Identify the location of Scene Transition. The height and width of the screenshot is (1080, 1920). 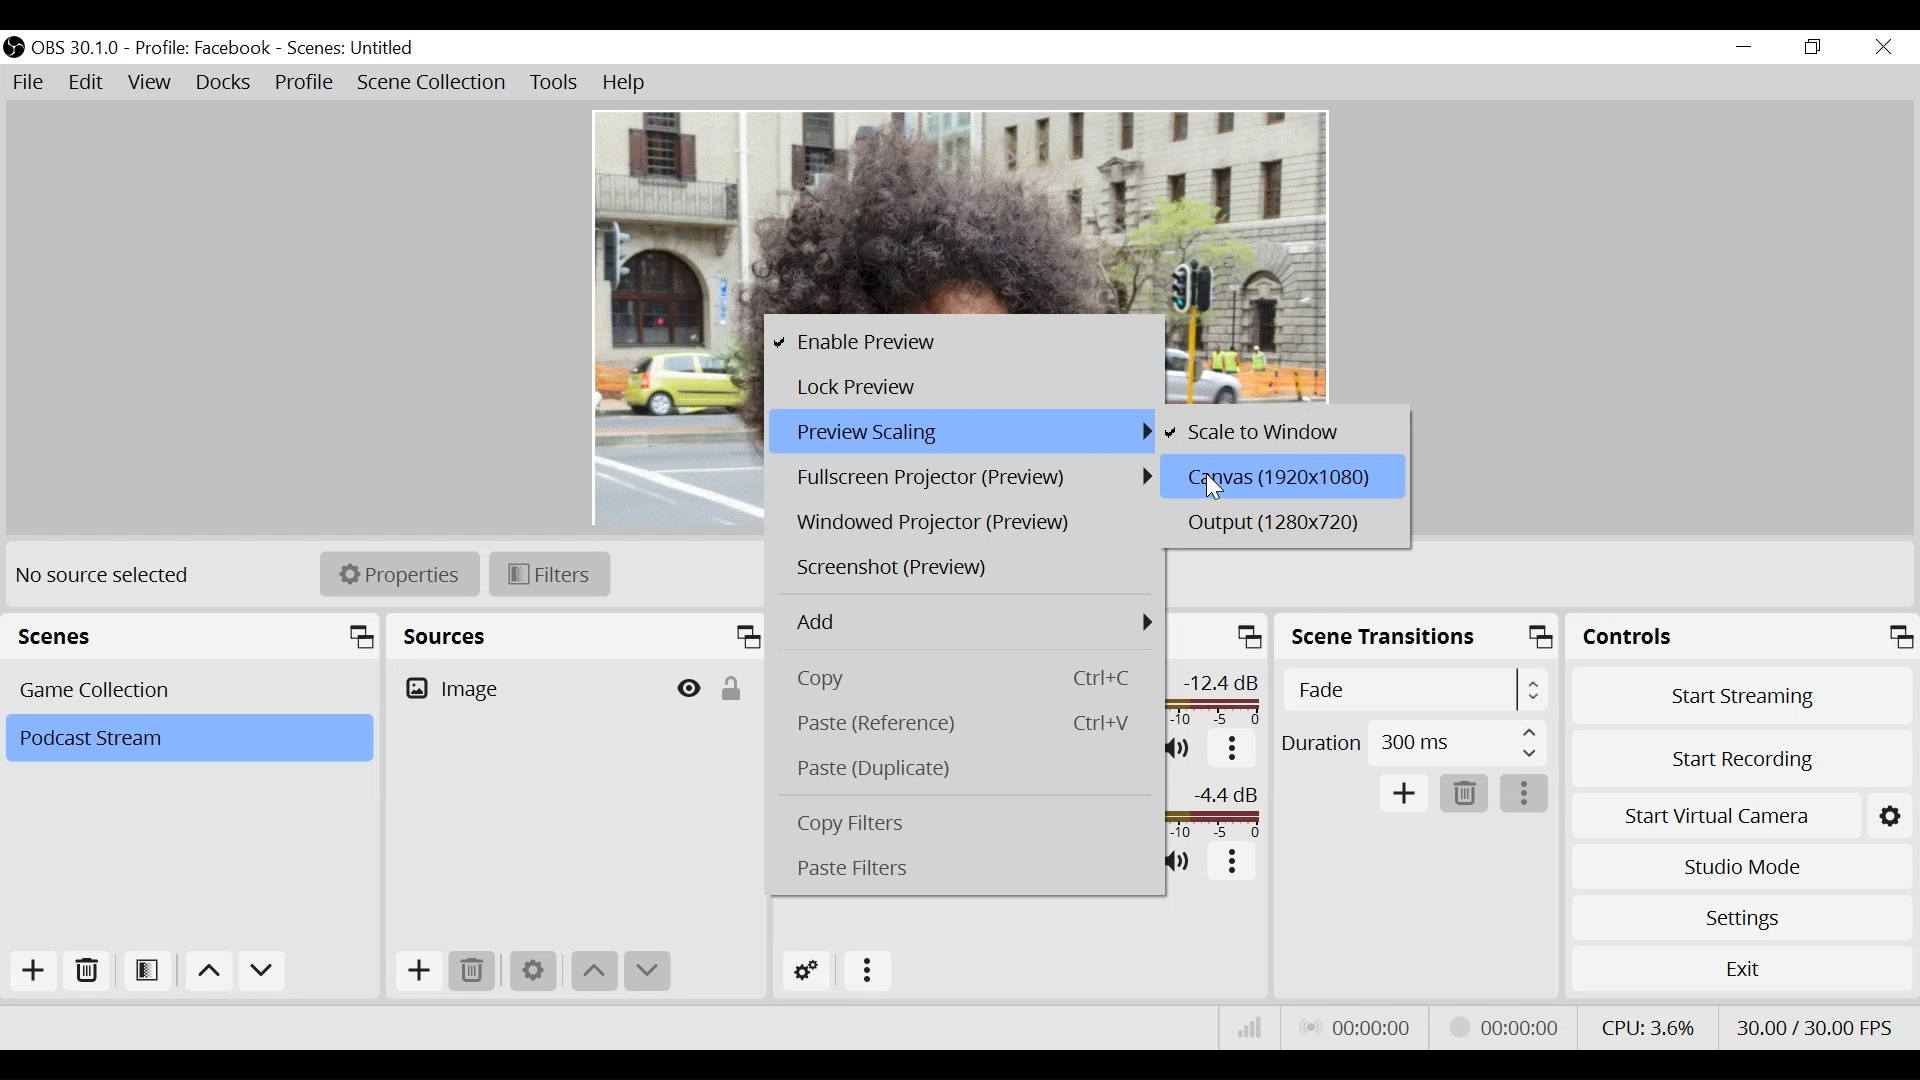
(1419, 635).